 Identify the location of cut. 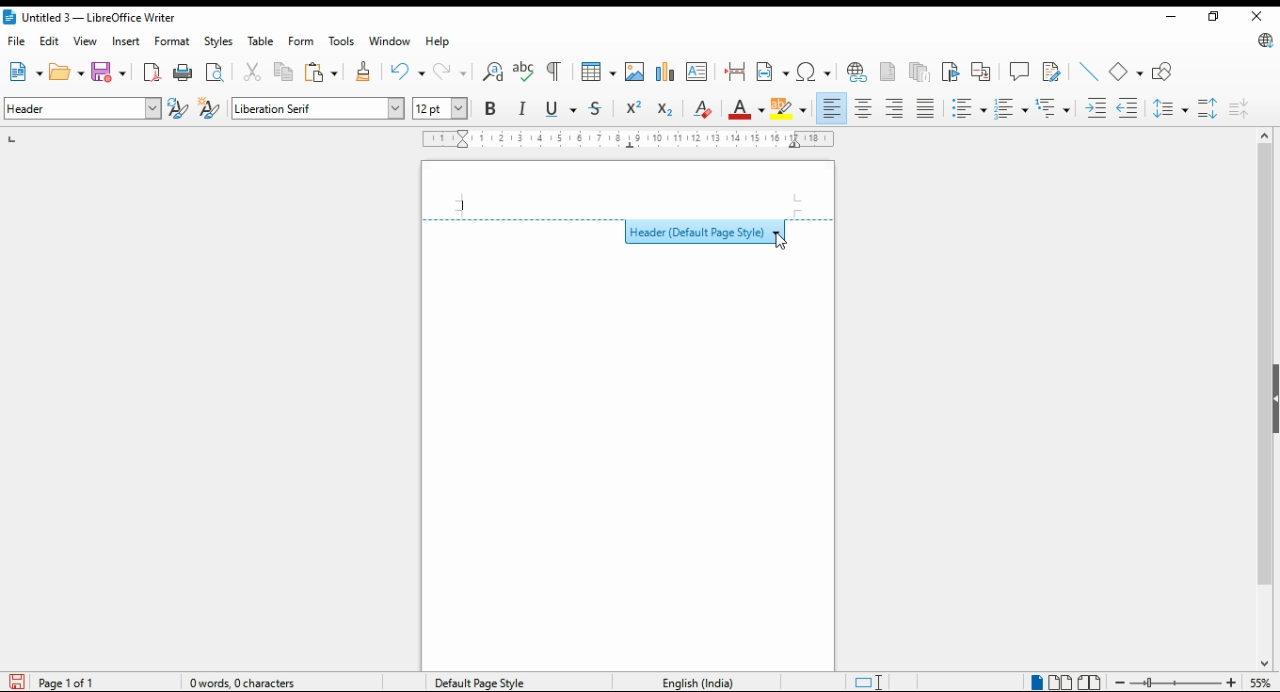
(254, 72).